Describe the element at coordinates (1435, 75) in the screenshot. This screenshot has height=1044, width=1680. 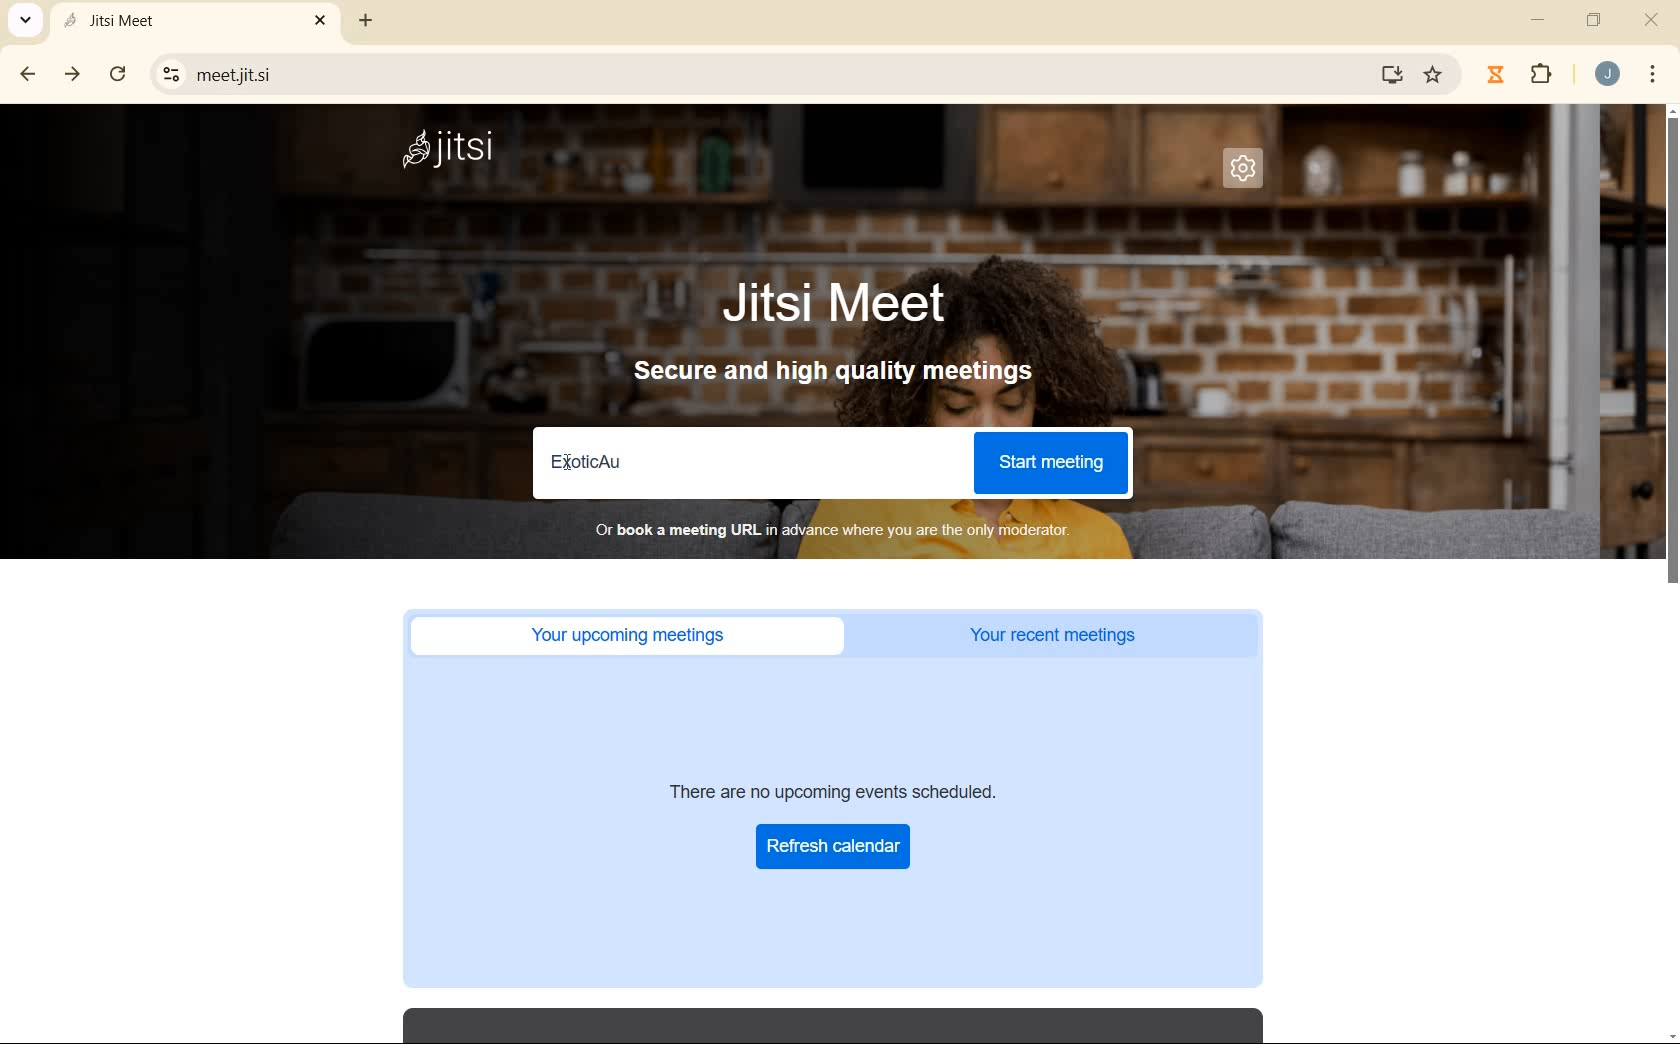
I see `bookmark` at that location.